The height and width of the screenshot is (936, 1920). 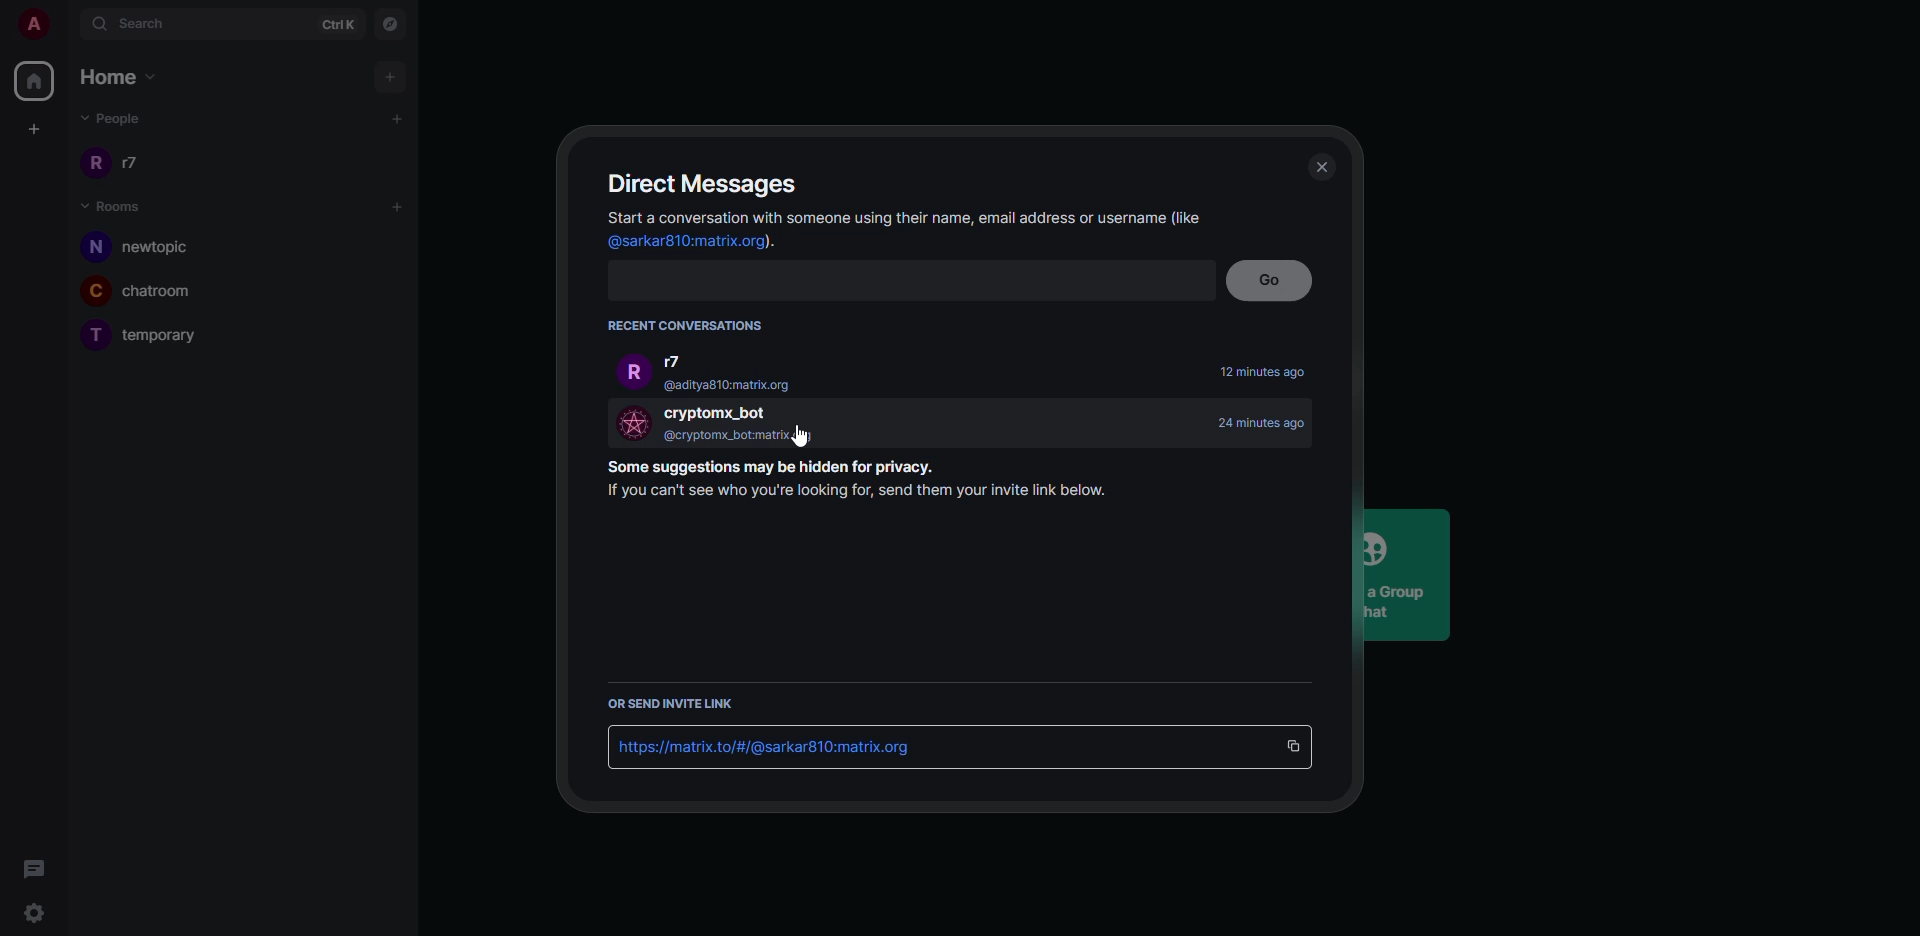 I want to click on C, so click(x=97, y=290).